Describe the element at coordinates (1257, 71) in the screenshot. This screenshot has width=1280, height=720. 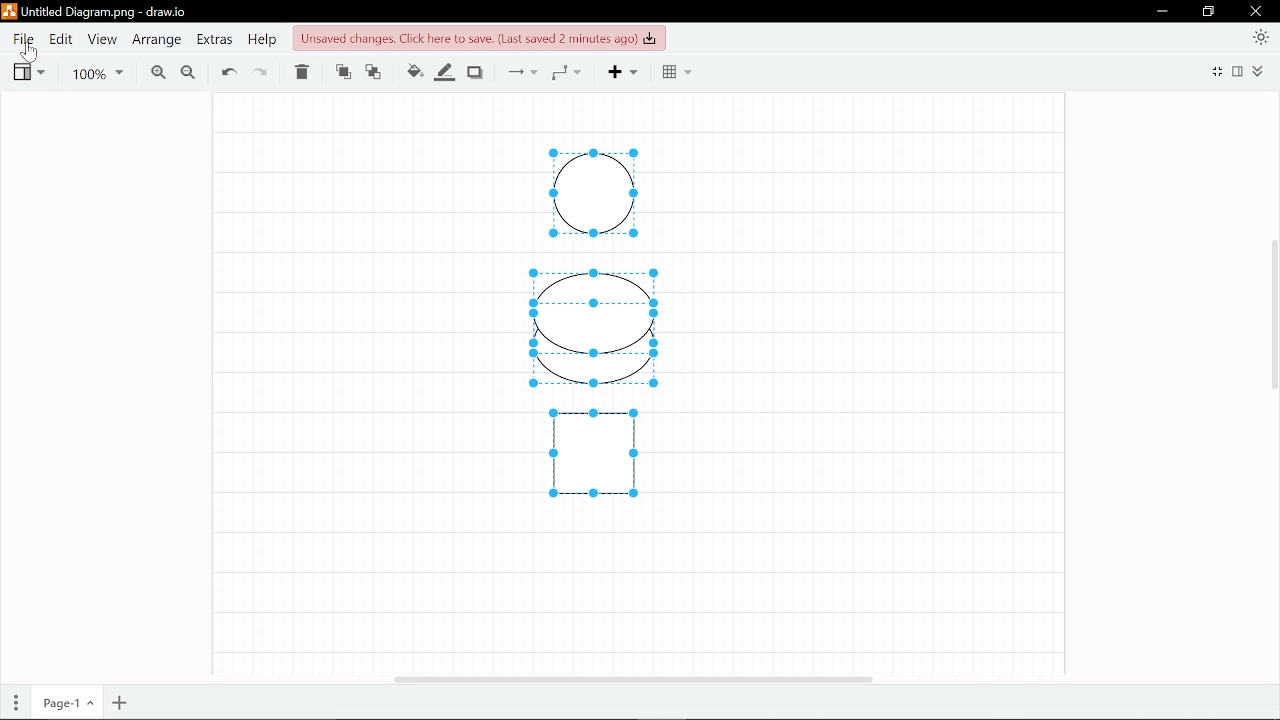
I see `Collapse` at that location.